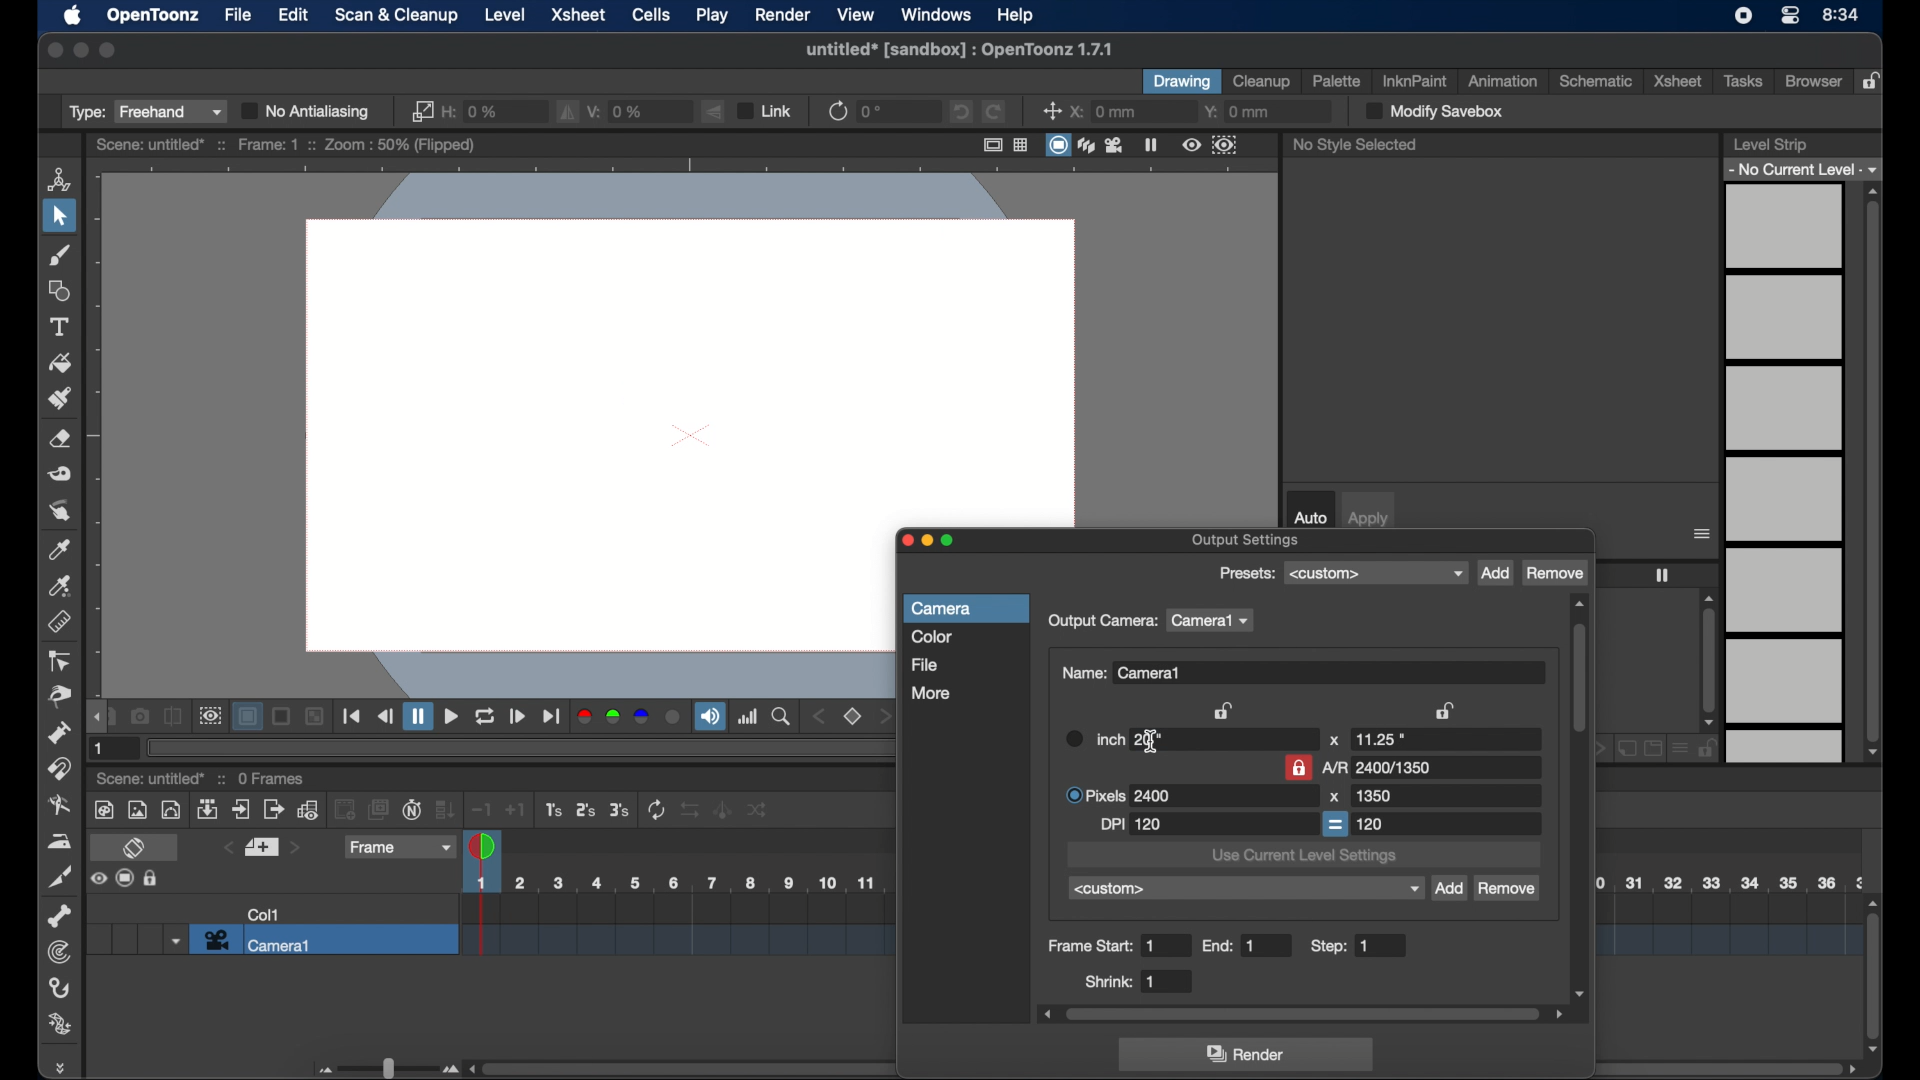 The width and height of the screenshot is (1920, 1080). Describe the element at coordinates (1874, 82) in the screenshot. I see `lock` at that location.